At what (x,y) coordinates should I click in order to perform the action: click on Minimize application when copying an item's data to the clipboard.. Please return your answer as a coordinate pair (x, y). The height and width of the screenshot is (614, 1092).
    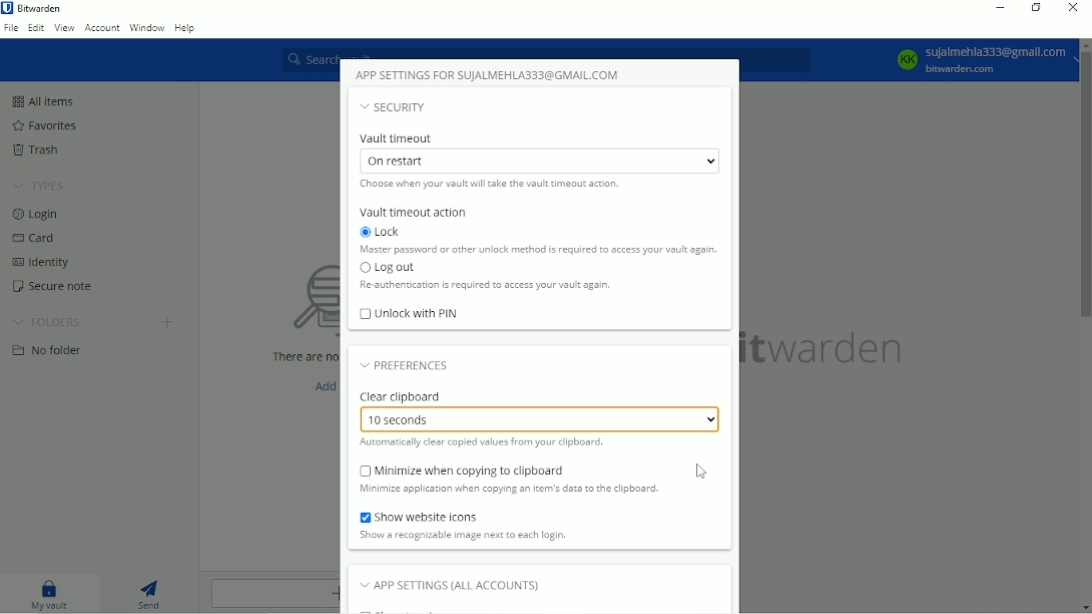
    Looking at the image, I should click on (508, 490).